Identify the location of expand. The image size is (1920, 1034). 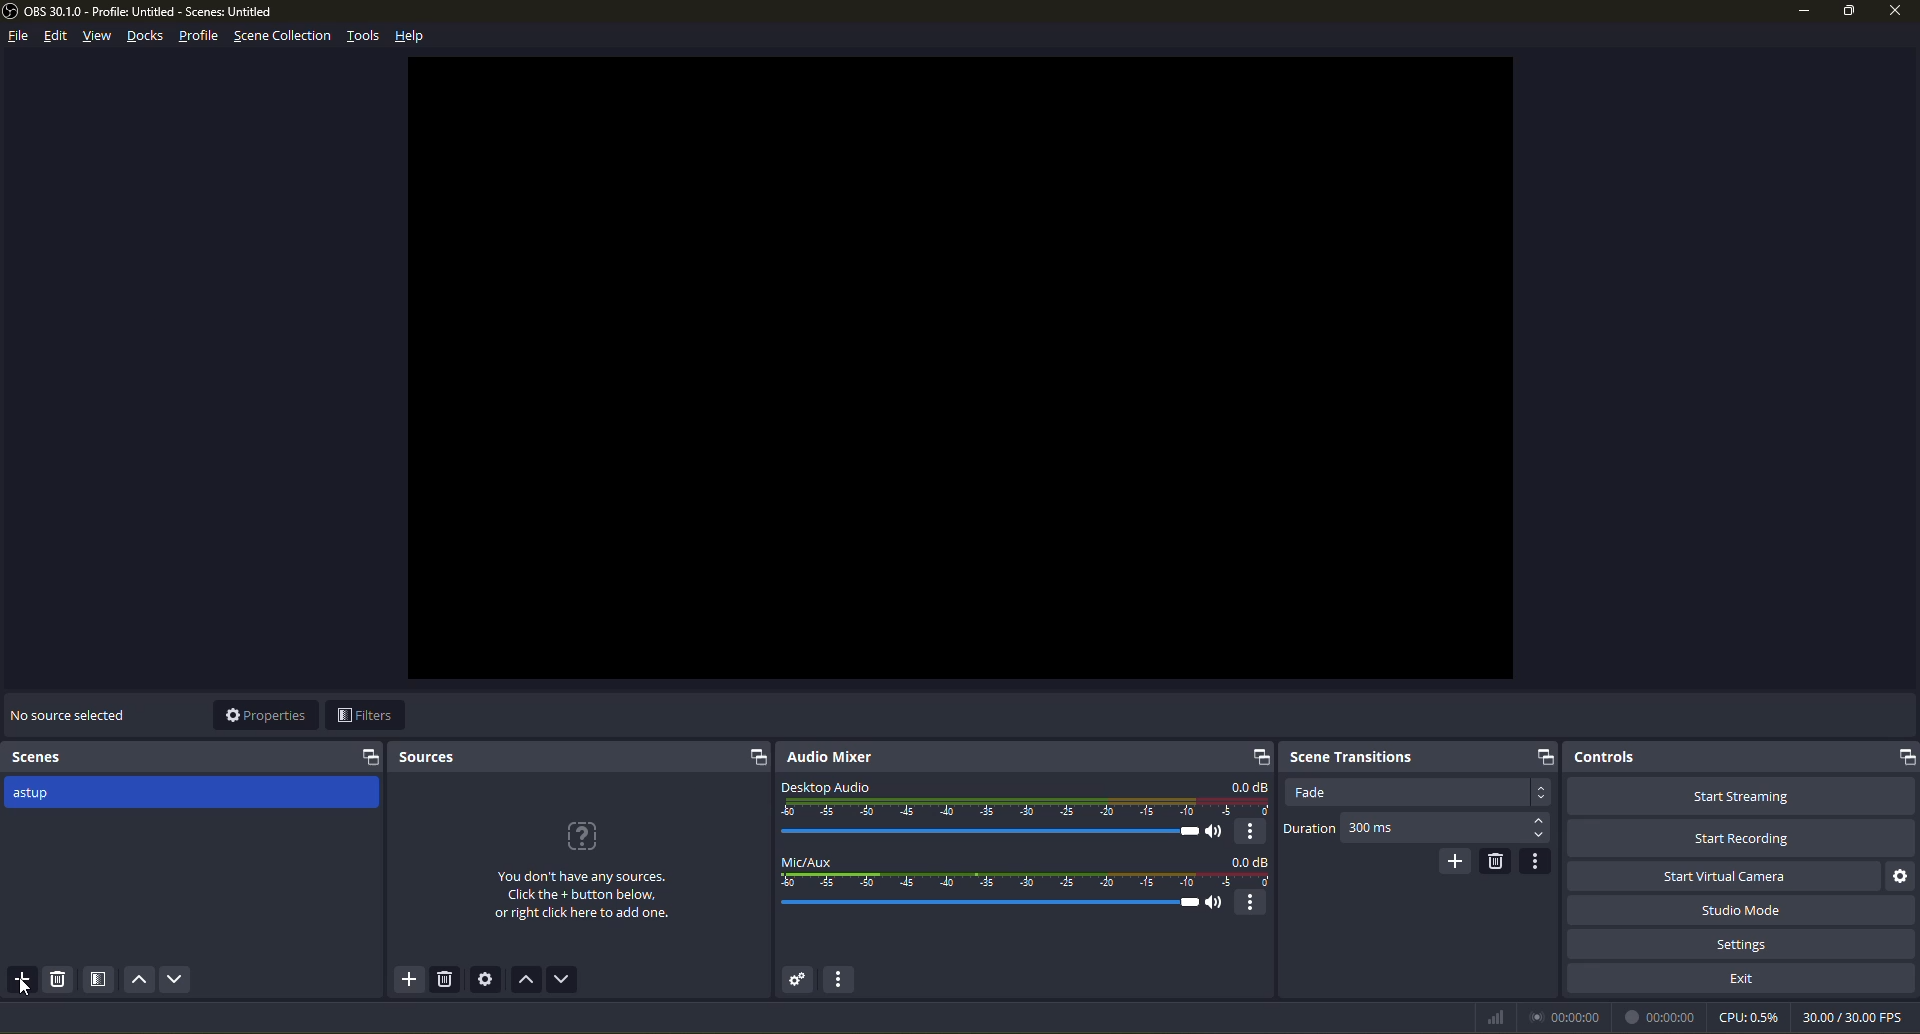
(370, 758).